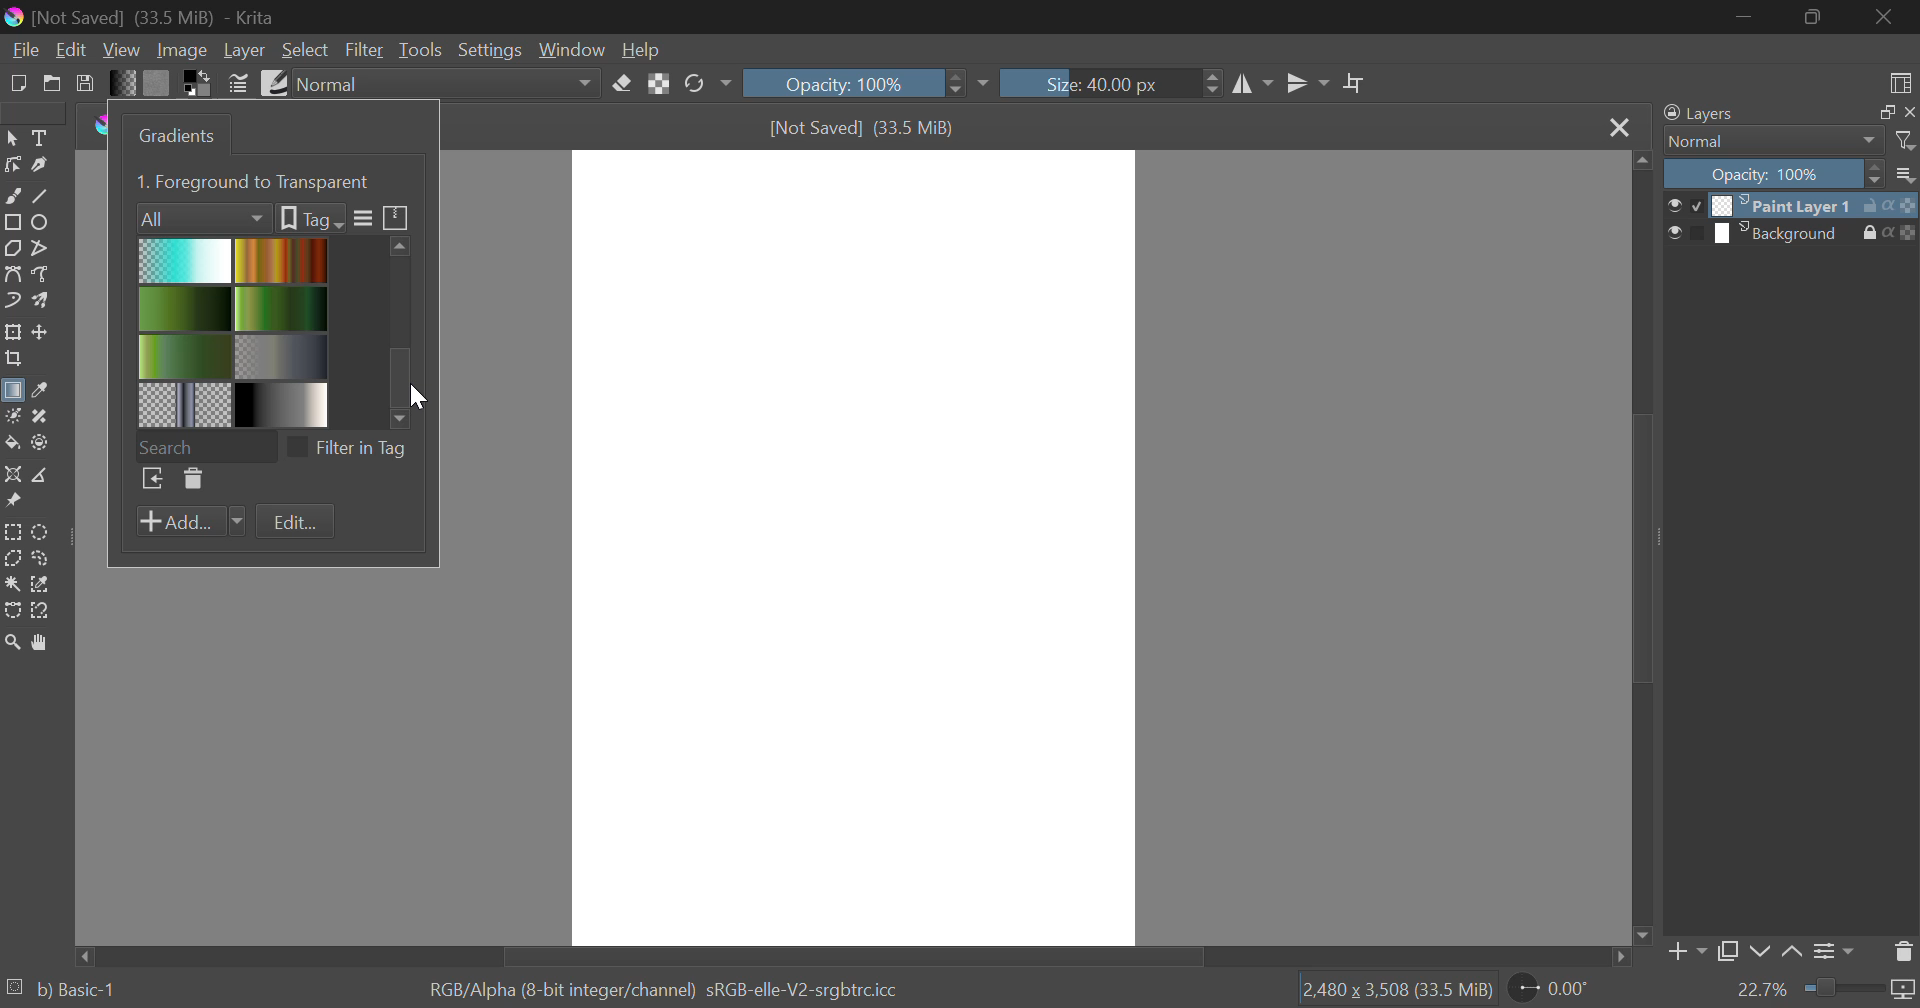  I want to click on Delete, so click(191, 480).